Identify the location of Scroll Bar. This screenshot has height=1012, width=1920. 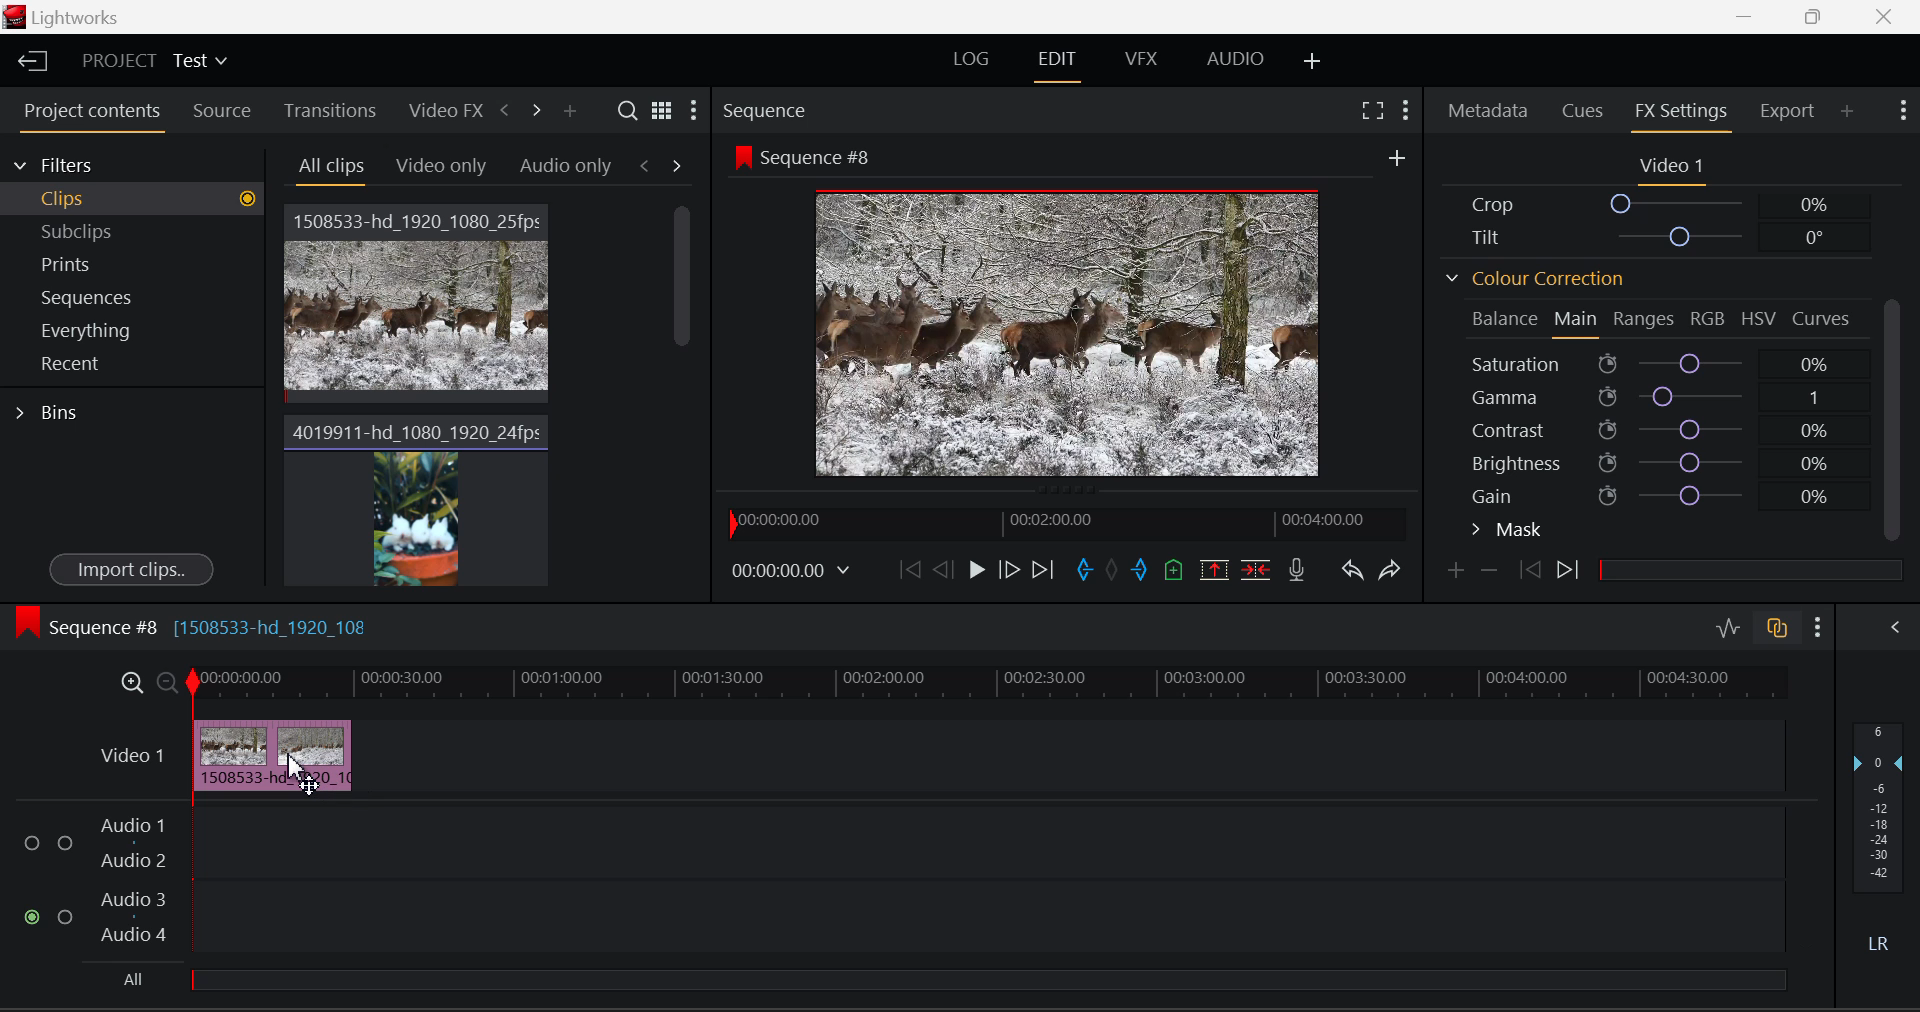
(1891, 422).